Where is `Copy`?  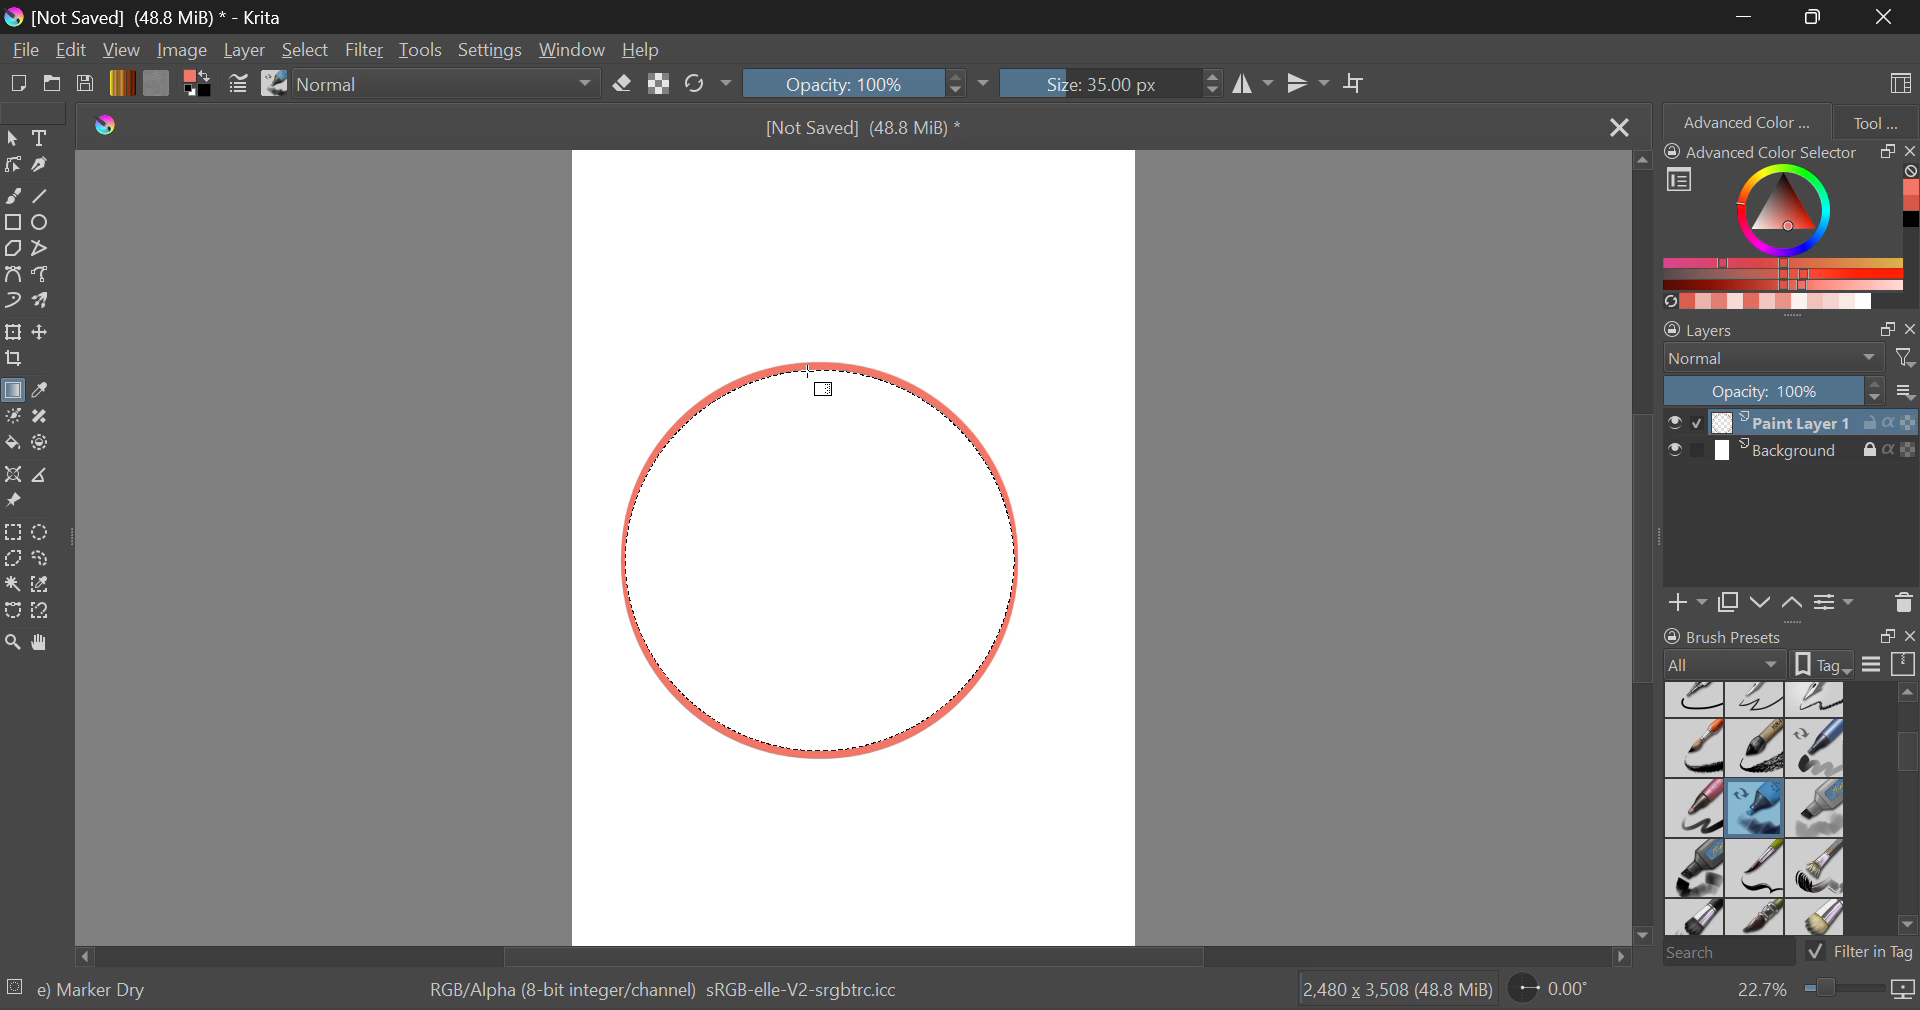 Copy is located at coordinates (1732, 599).